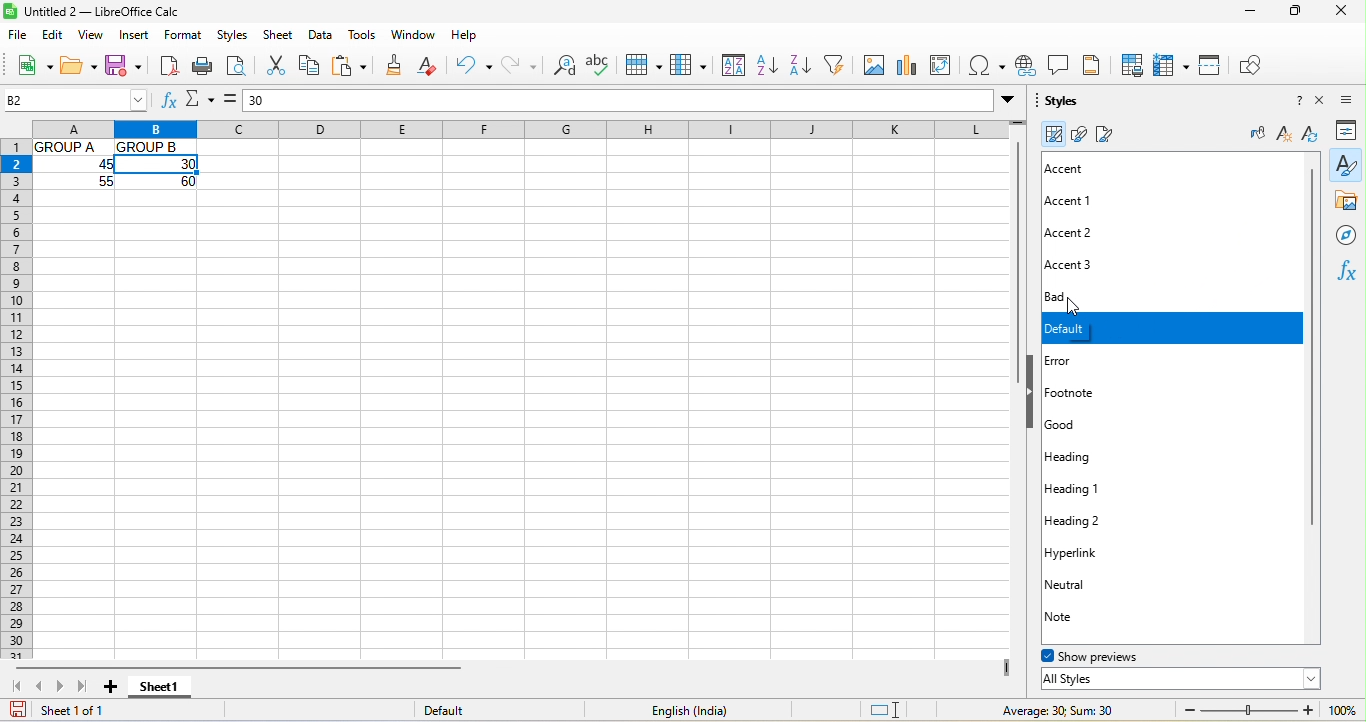 The image size is (1366, 722). Describe the element at coordinates (1281, 135) in the screenshot. I see `new style` at that location.